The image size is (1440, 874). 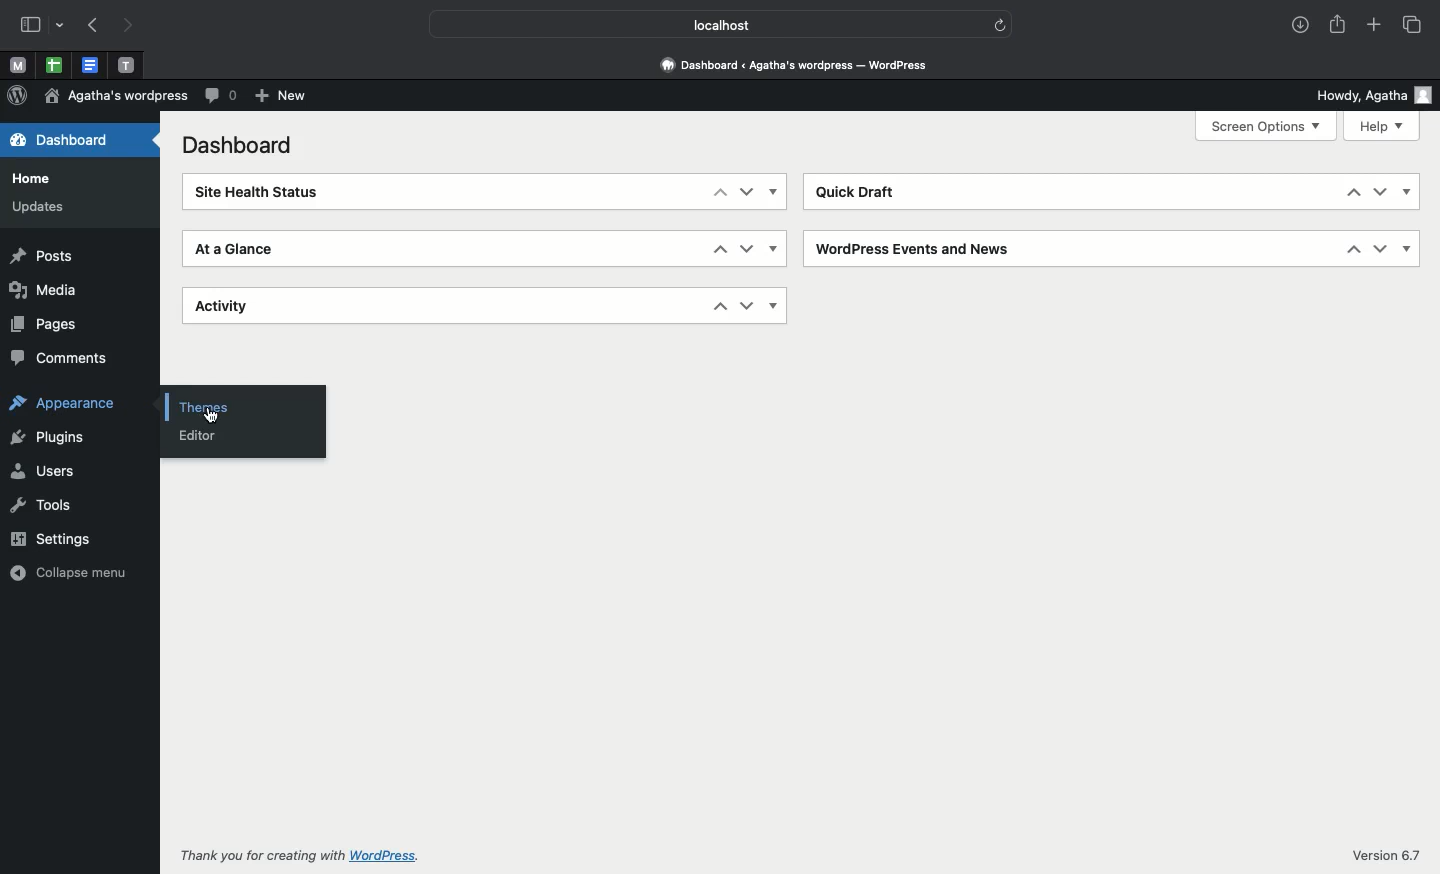 I want to click on Wordpress events and news, so click(x=917, y=249).